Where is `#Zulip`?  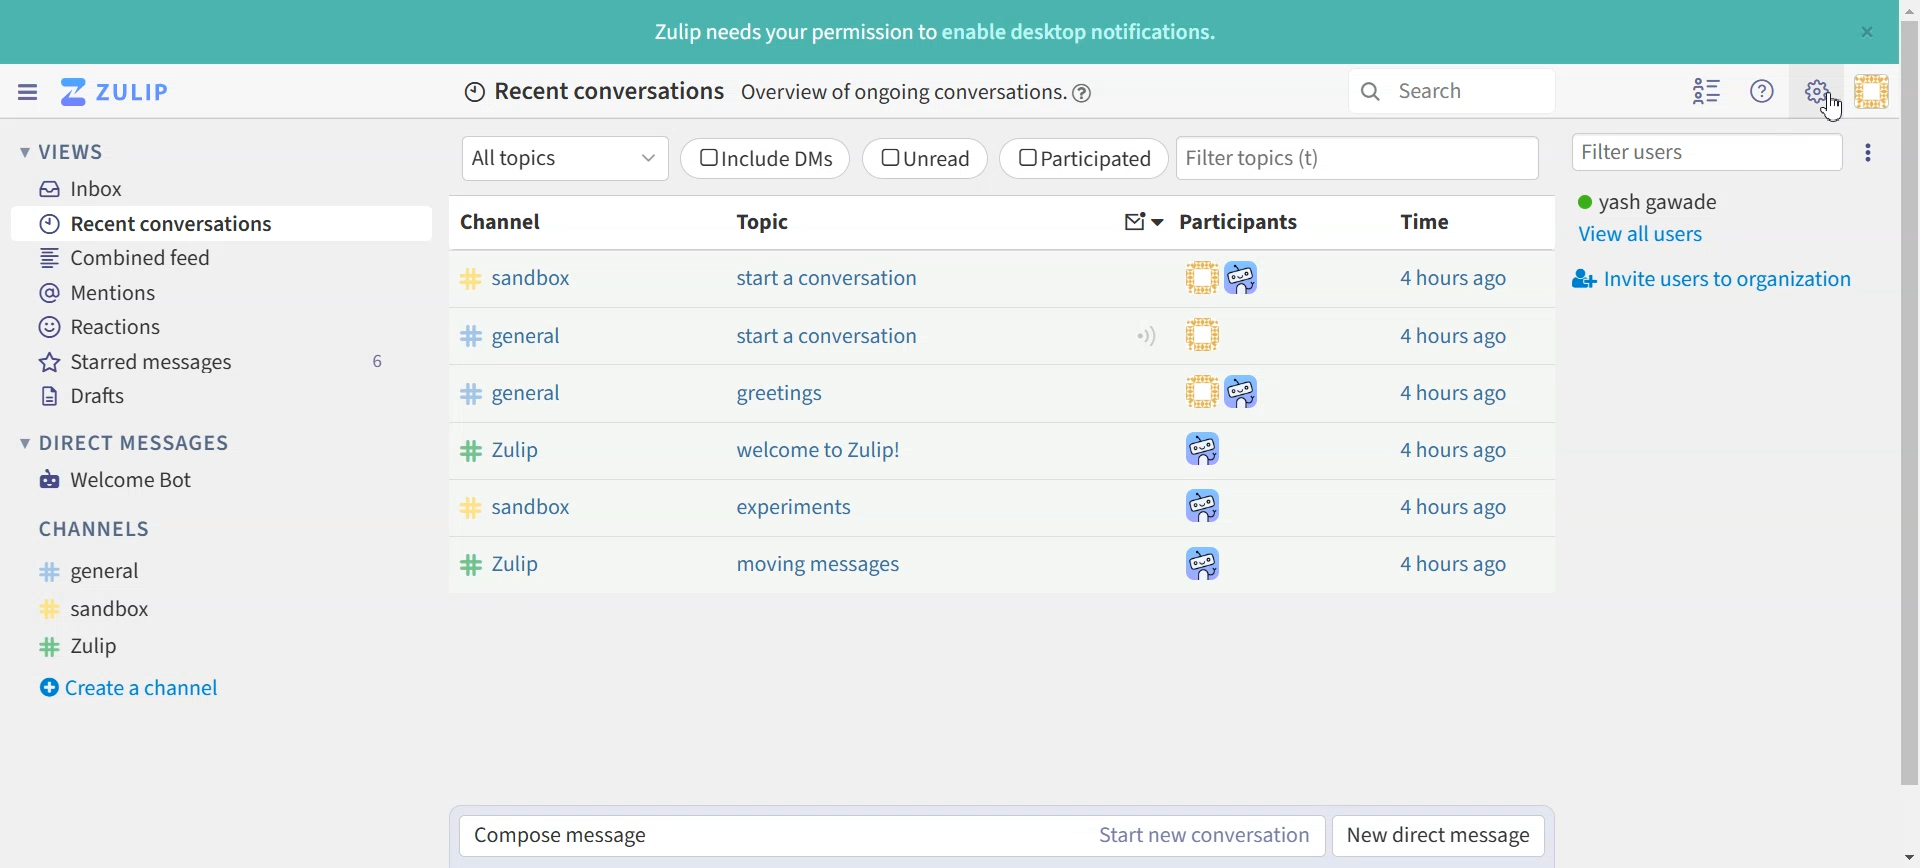 #Zulip is located at coordinates (566, 449).